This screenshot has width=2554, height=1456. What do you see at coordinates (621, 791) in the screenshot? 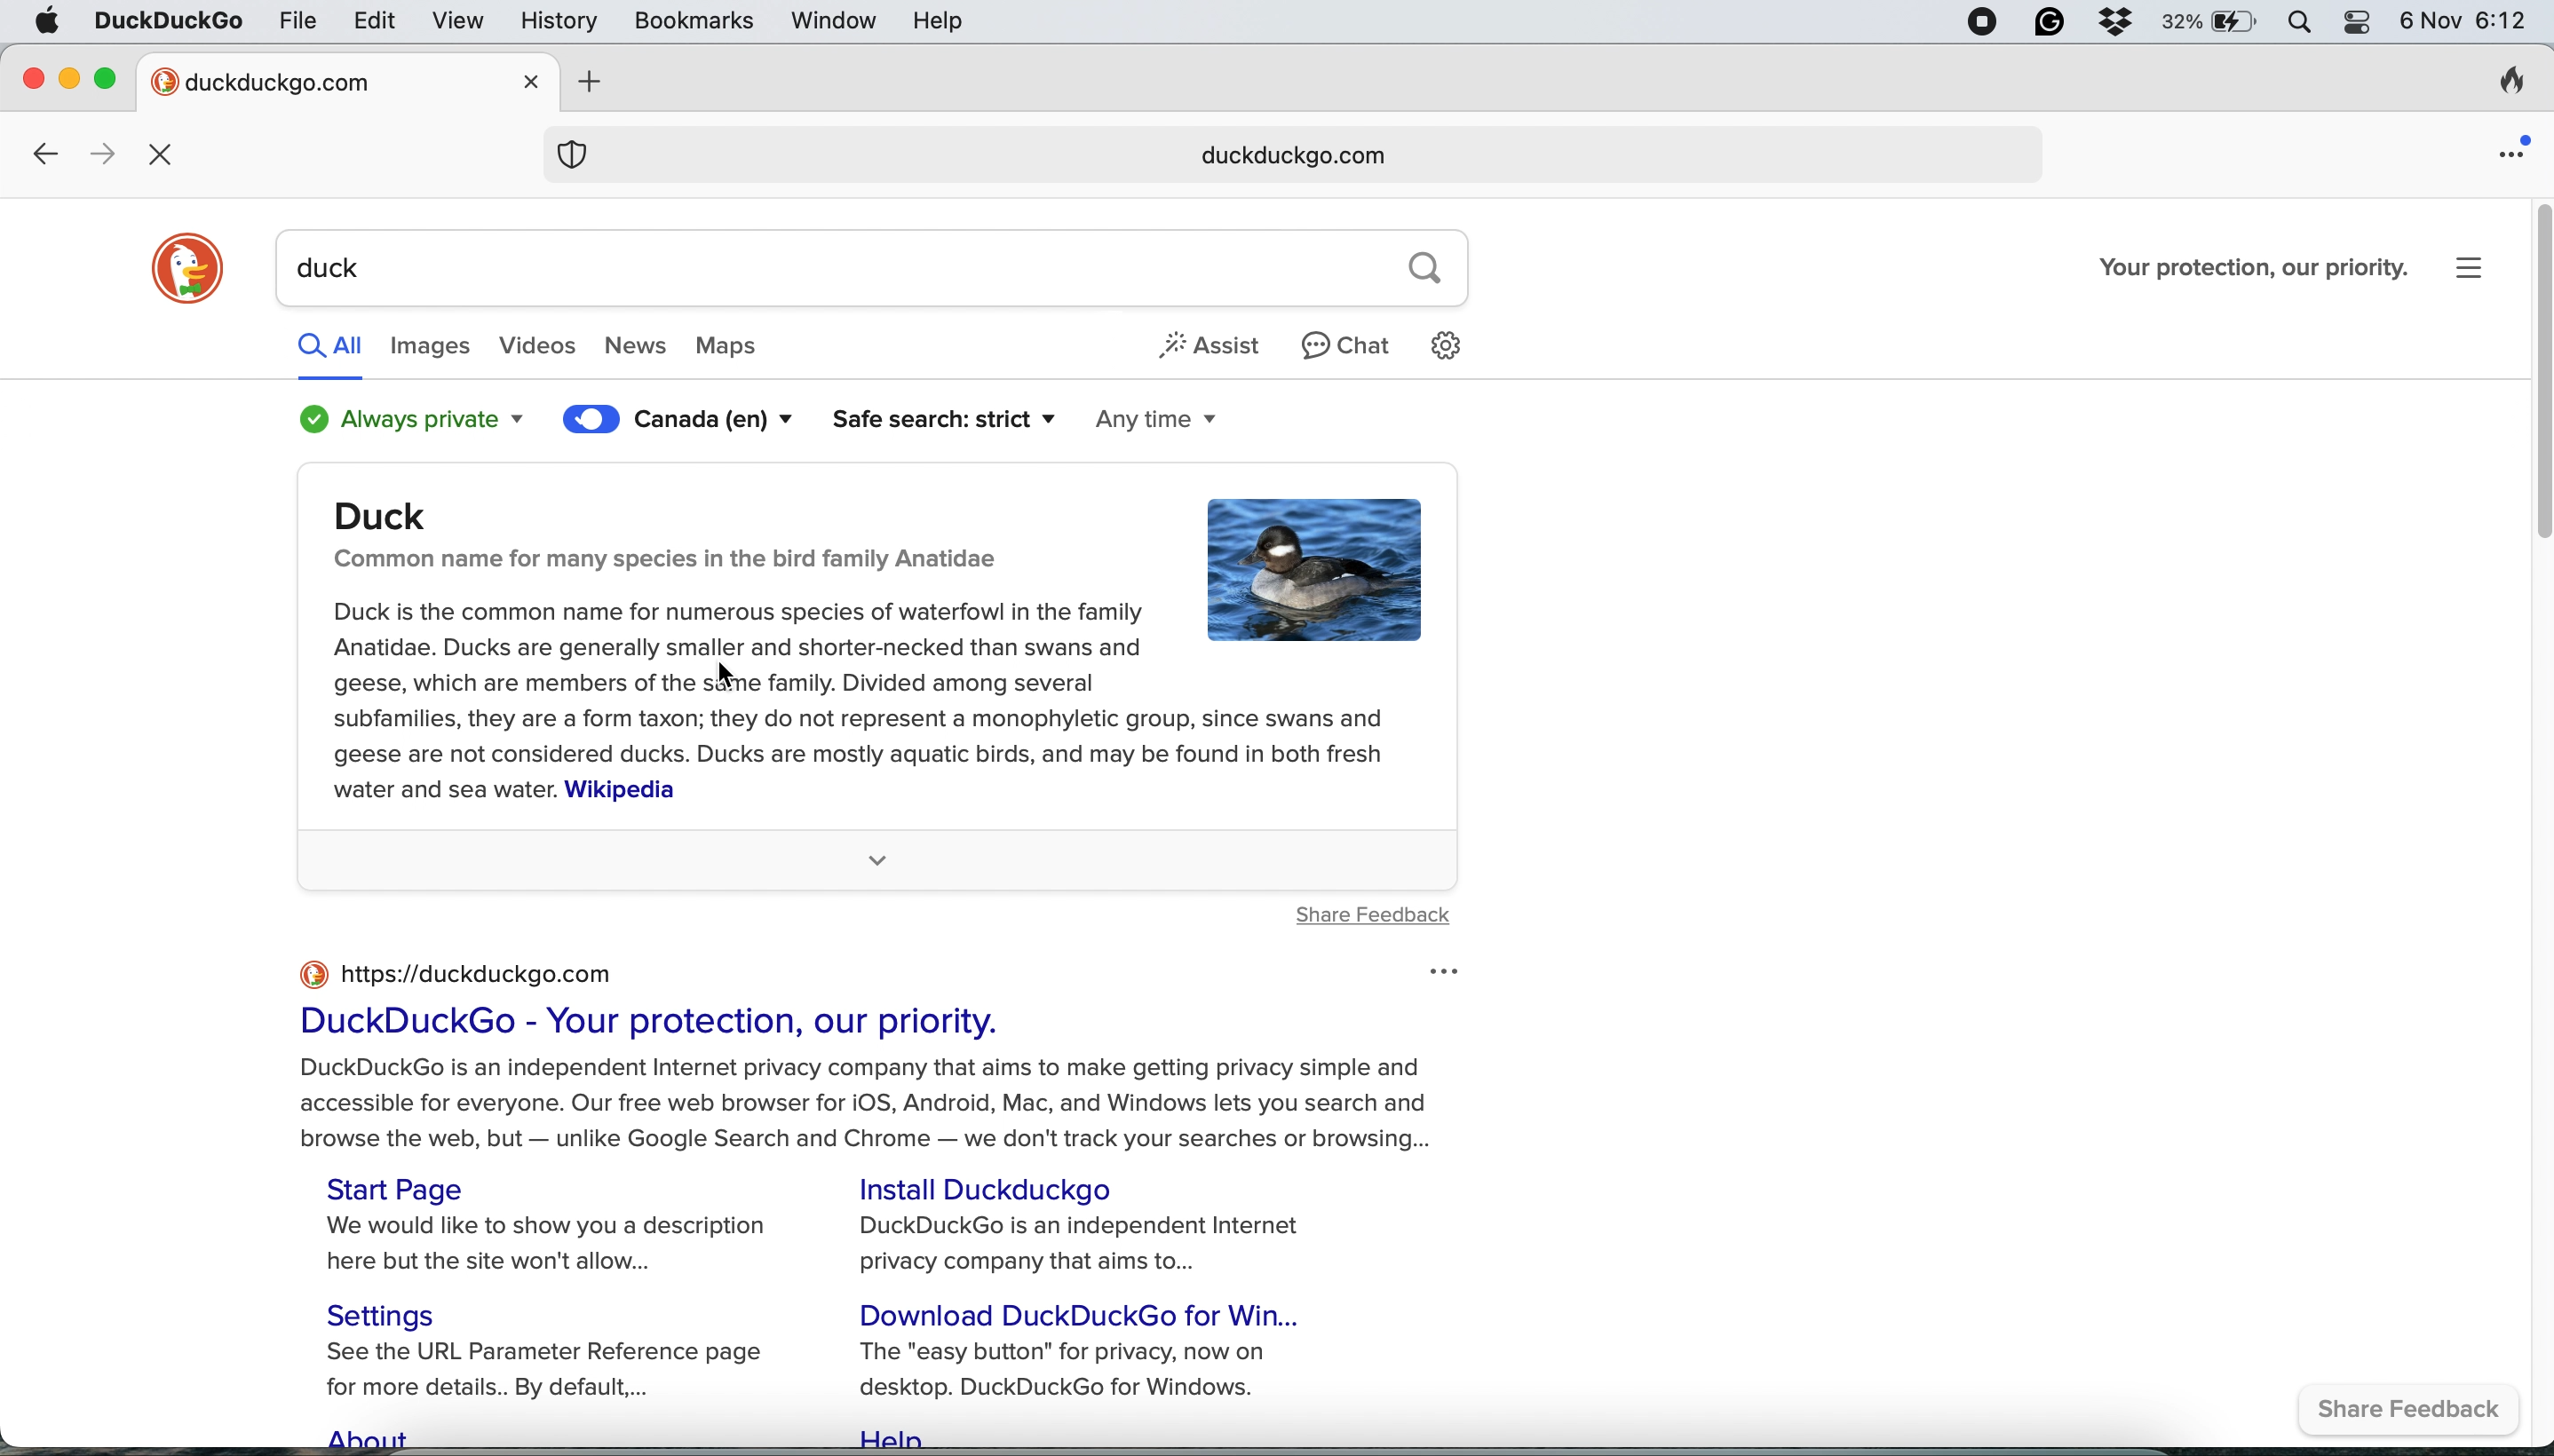
I see `Wikipedia` at bounding box center [621, 791].